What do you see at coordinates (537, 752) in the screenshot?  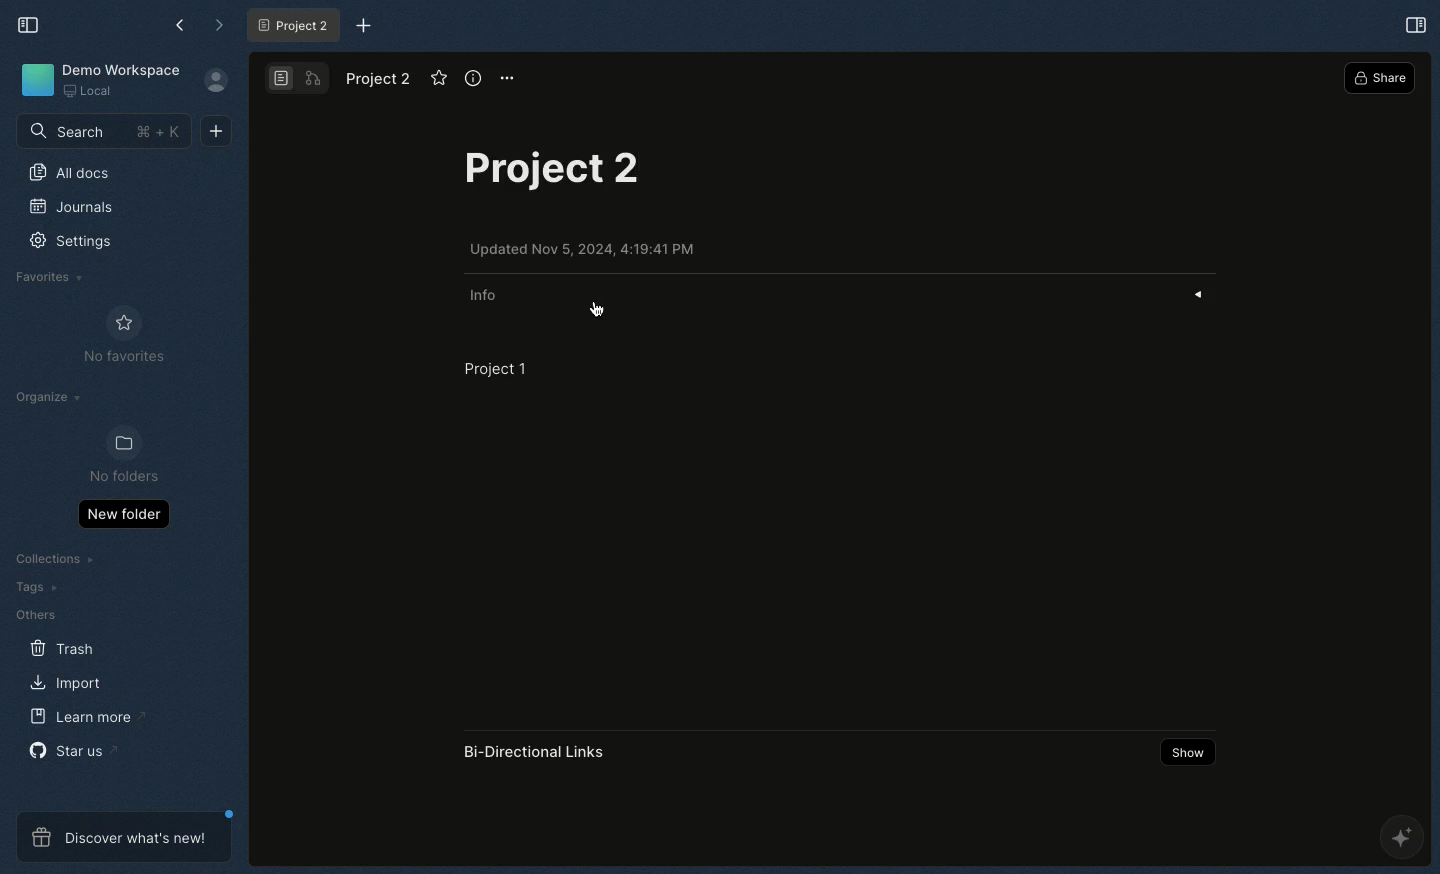 I see `Bi-directional links` at bounding box center [537, 752].